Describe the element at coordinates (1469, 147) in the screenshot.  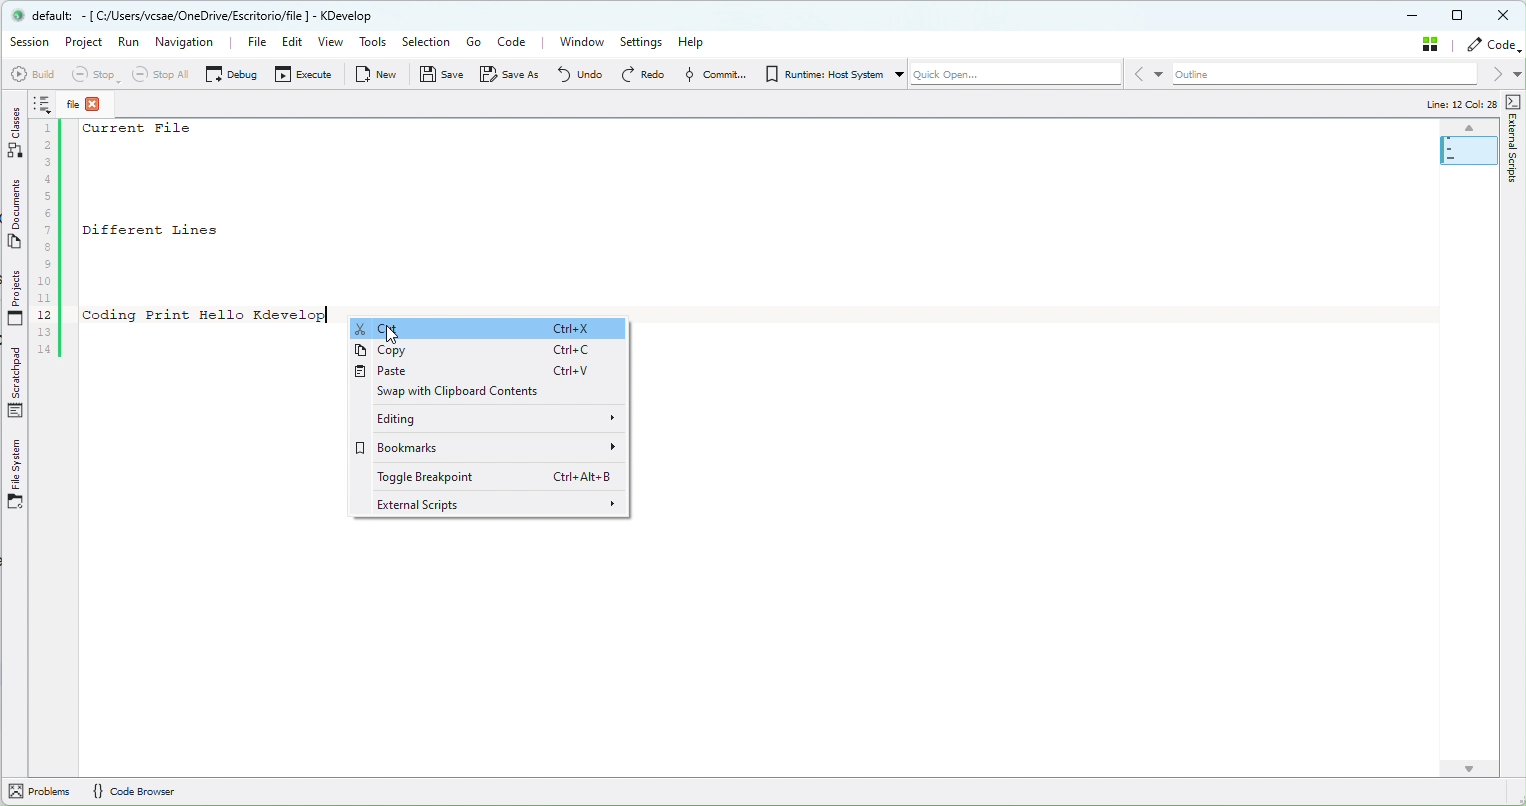
I see `Map` at that location.